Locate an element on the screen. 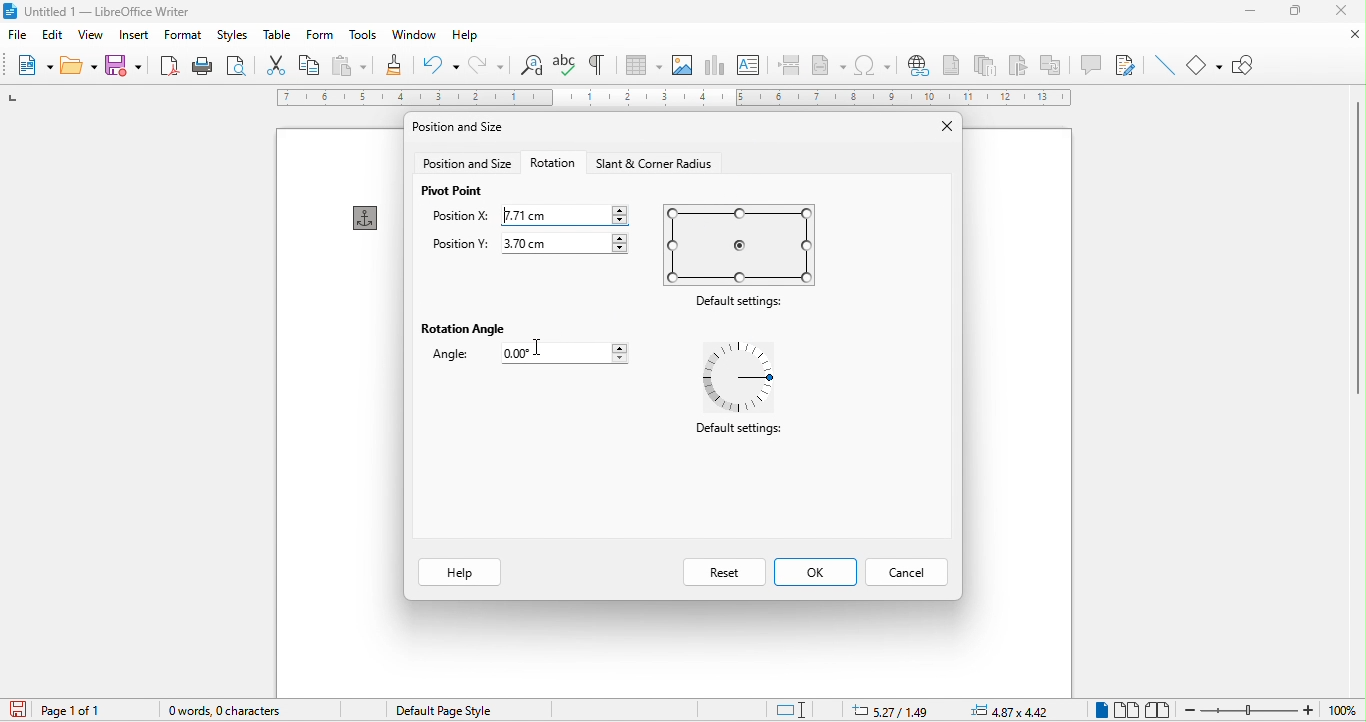 The width and height of the screenshot is (1366, 722). 4.87zx4.42 is located at coordinates (1010, 709).